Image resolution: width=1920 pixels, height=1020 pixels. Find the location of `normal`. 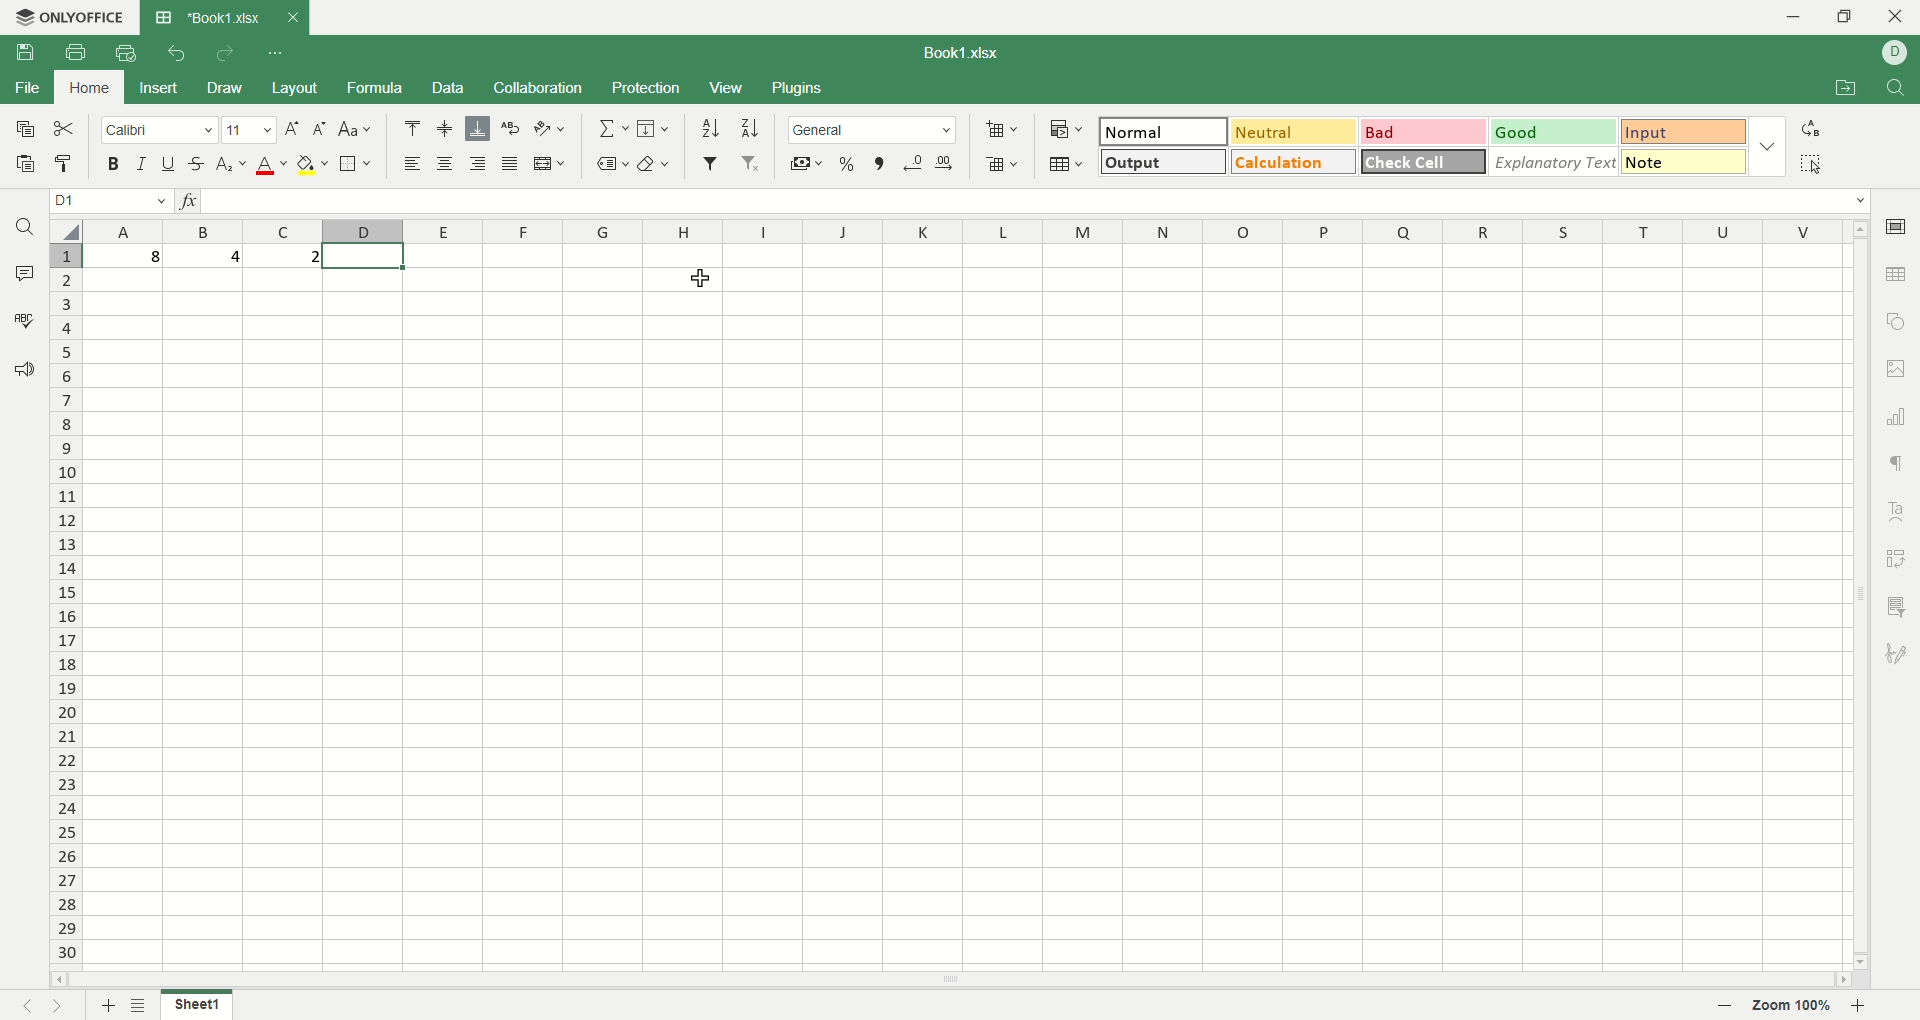

normal is located at coordinates (1165, 131).